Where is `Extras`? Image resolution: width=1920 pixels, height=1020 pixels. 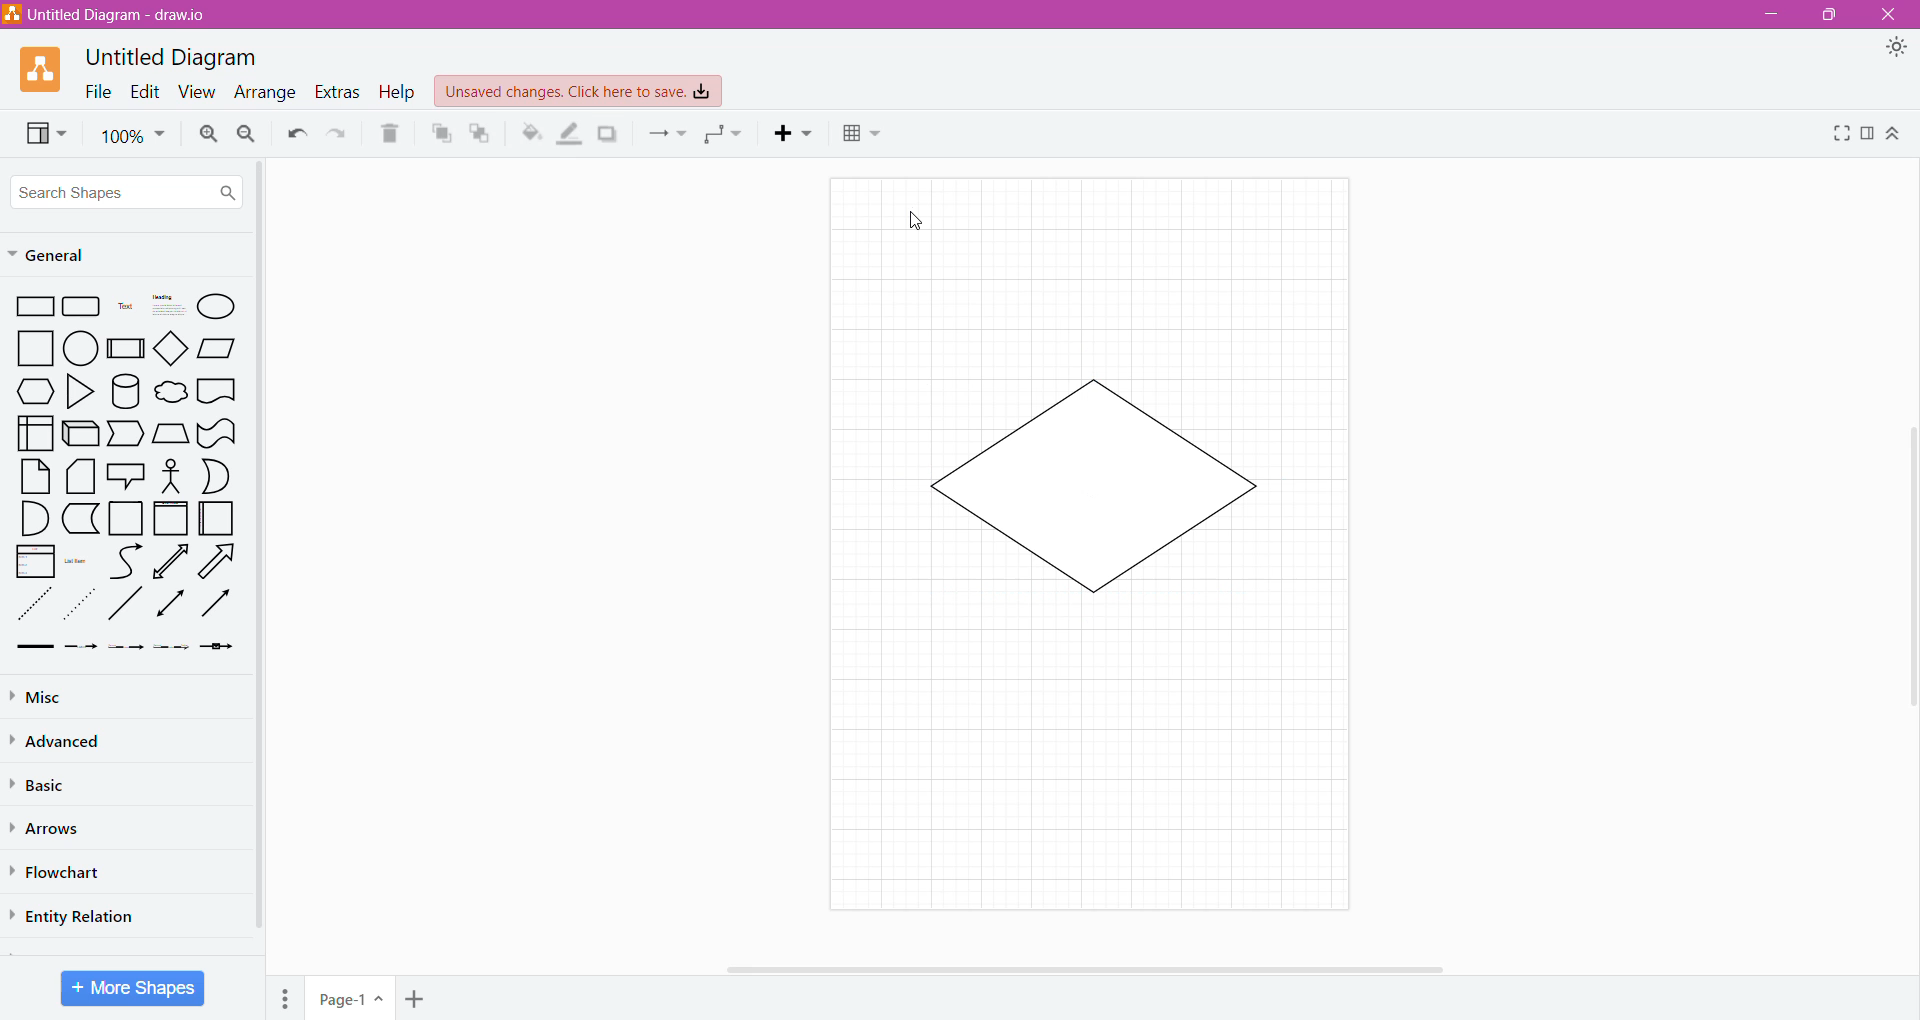
Extras is located at coordinates (337, 91).